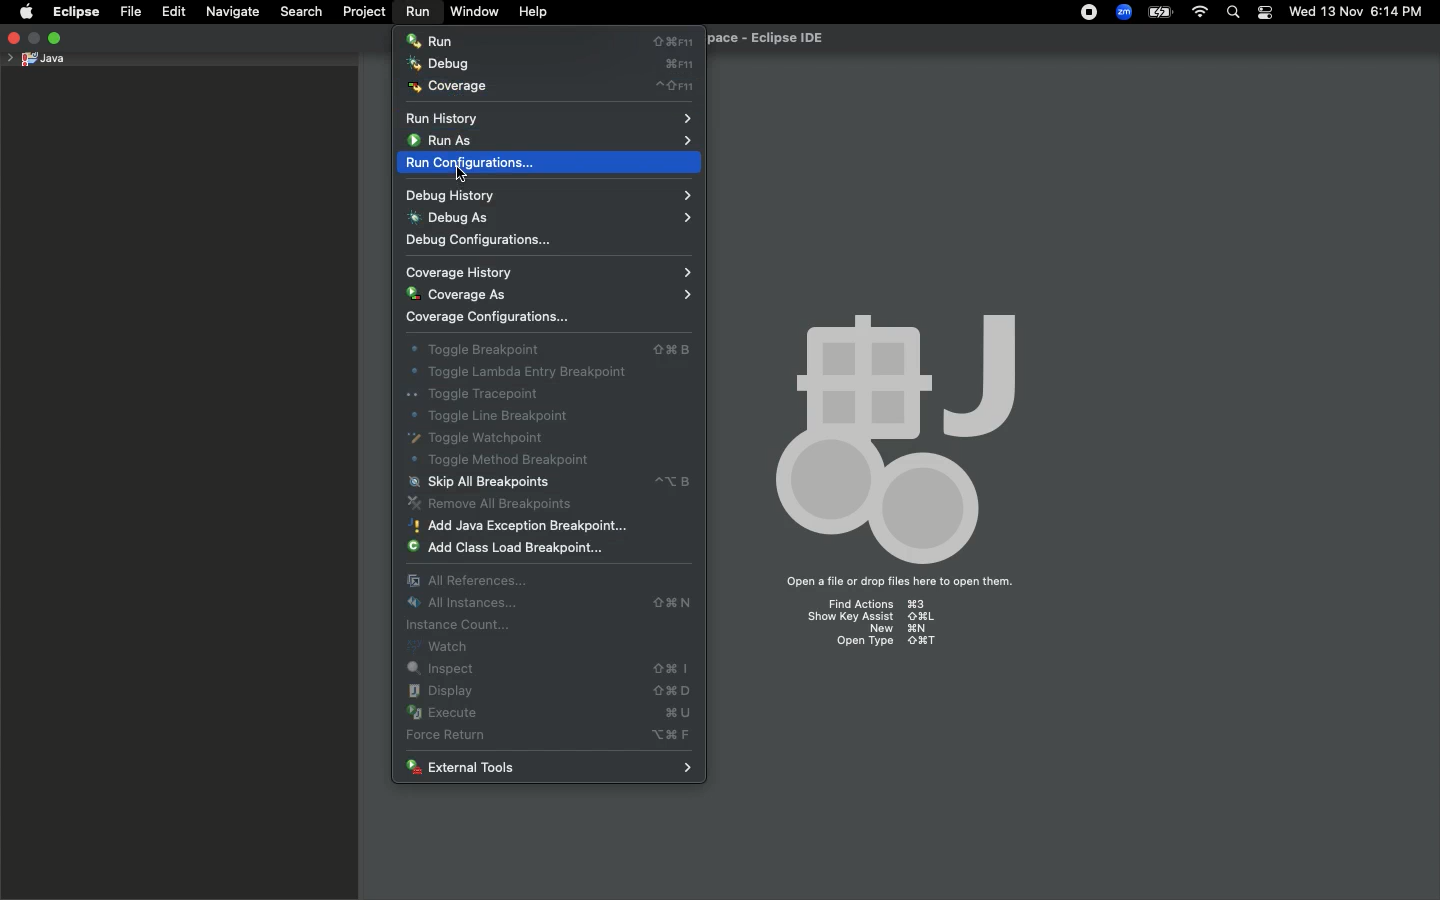  What do you see at coordinates (549, 482) in the screenshot?
I see `Skip all breakpoints` at bounding box center [549, 482].